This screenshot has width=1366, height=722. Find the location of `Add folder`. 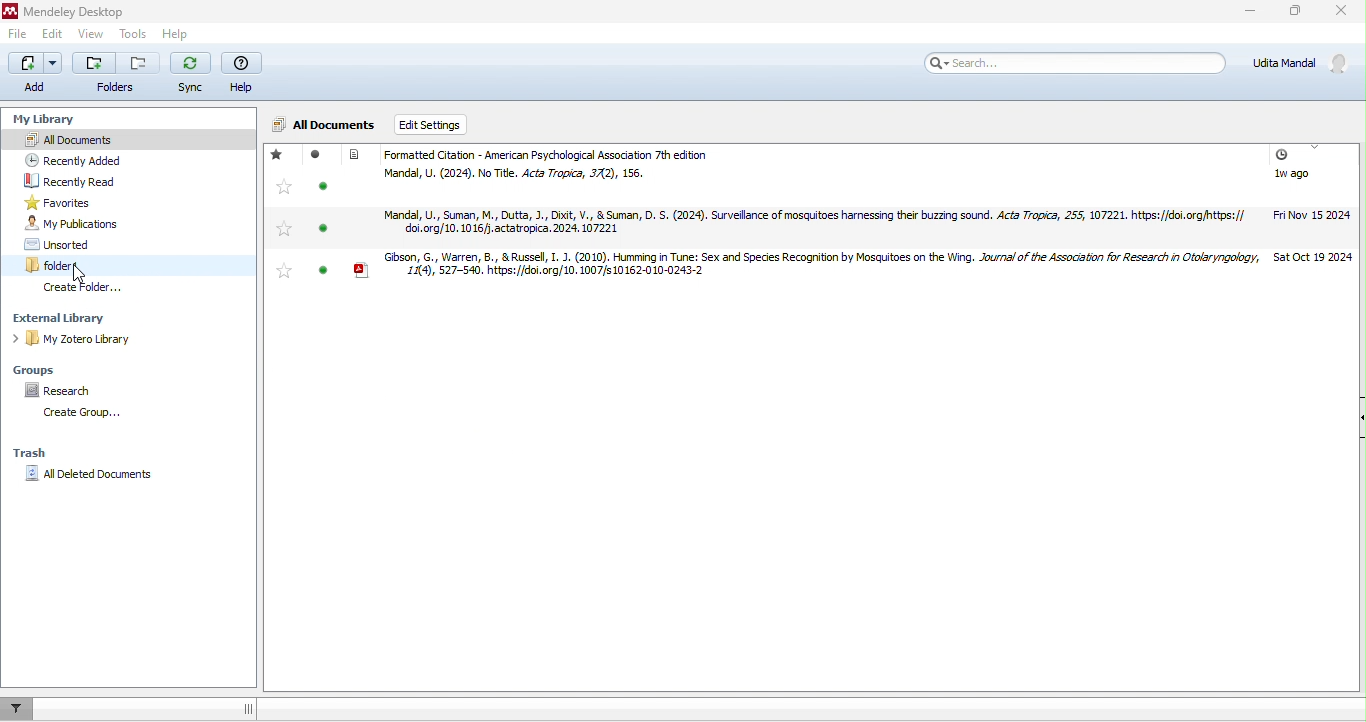

Add folder is located at coordinates (94, 63).